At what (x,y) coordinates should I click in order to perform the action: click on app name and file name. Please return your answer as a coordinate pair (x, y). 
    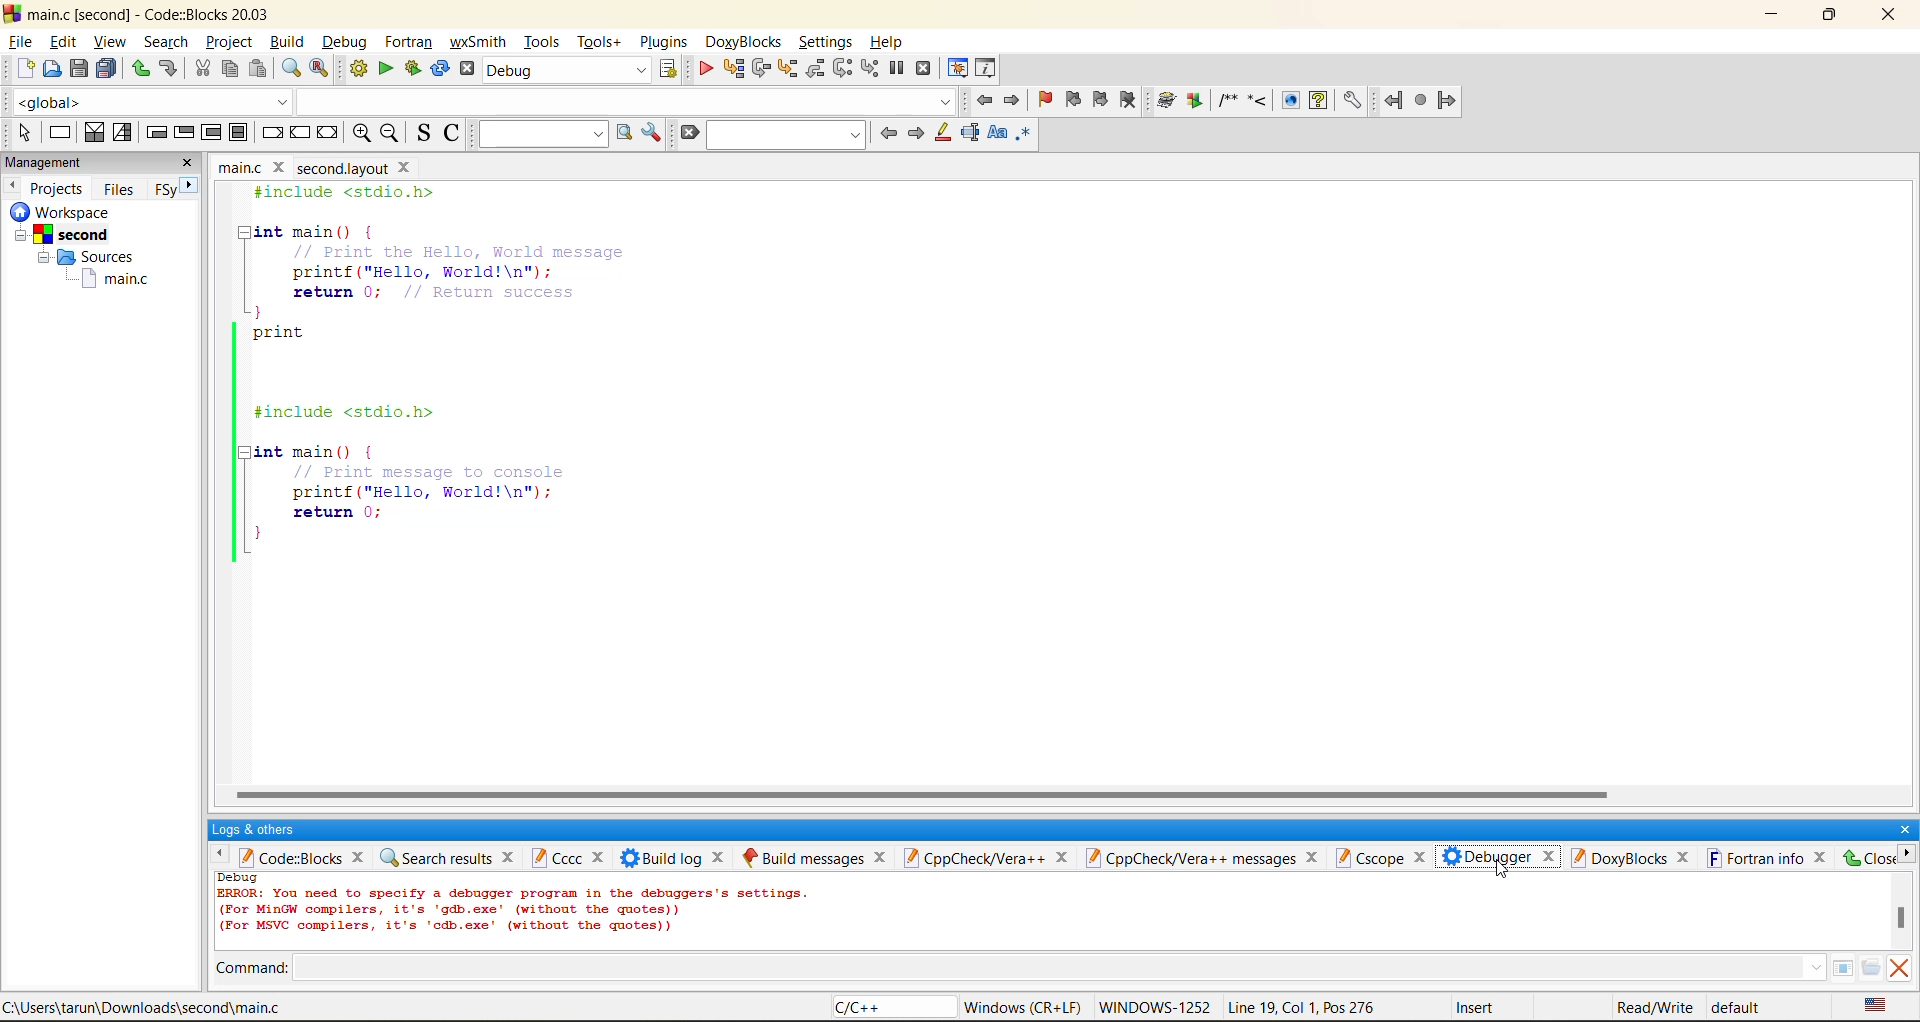
    Looking at the image, I should click on (151, 12).